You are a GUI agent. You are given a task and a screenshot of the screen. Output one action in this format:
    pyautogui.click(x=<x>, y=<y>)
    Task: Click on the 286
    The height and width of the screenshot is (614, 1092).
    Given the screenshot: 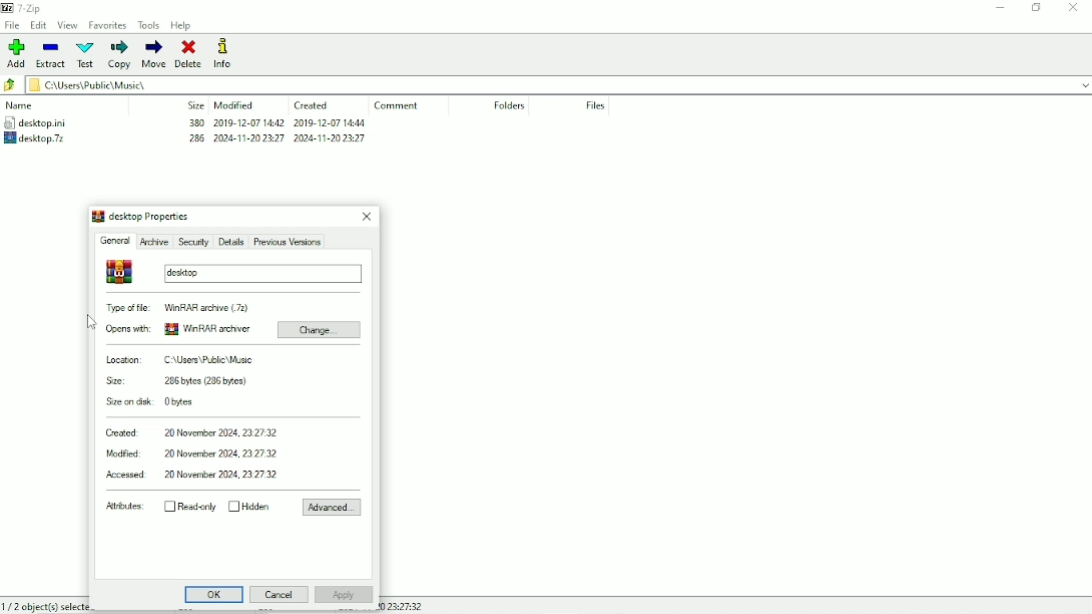 What is the action you would take?
    pyautogui.click(x=197, y=138)
    